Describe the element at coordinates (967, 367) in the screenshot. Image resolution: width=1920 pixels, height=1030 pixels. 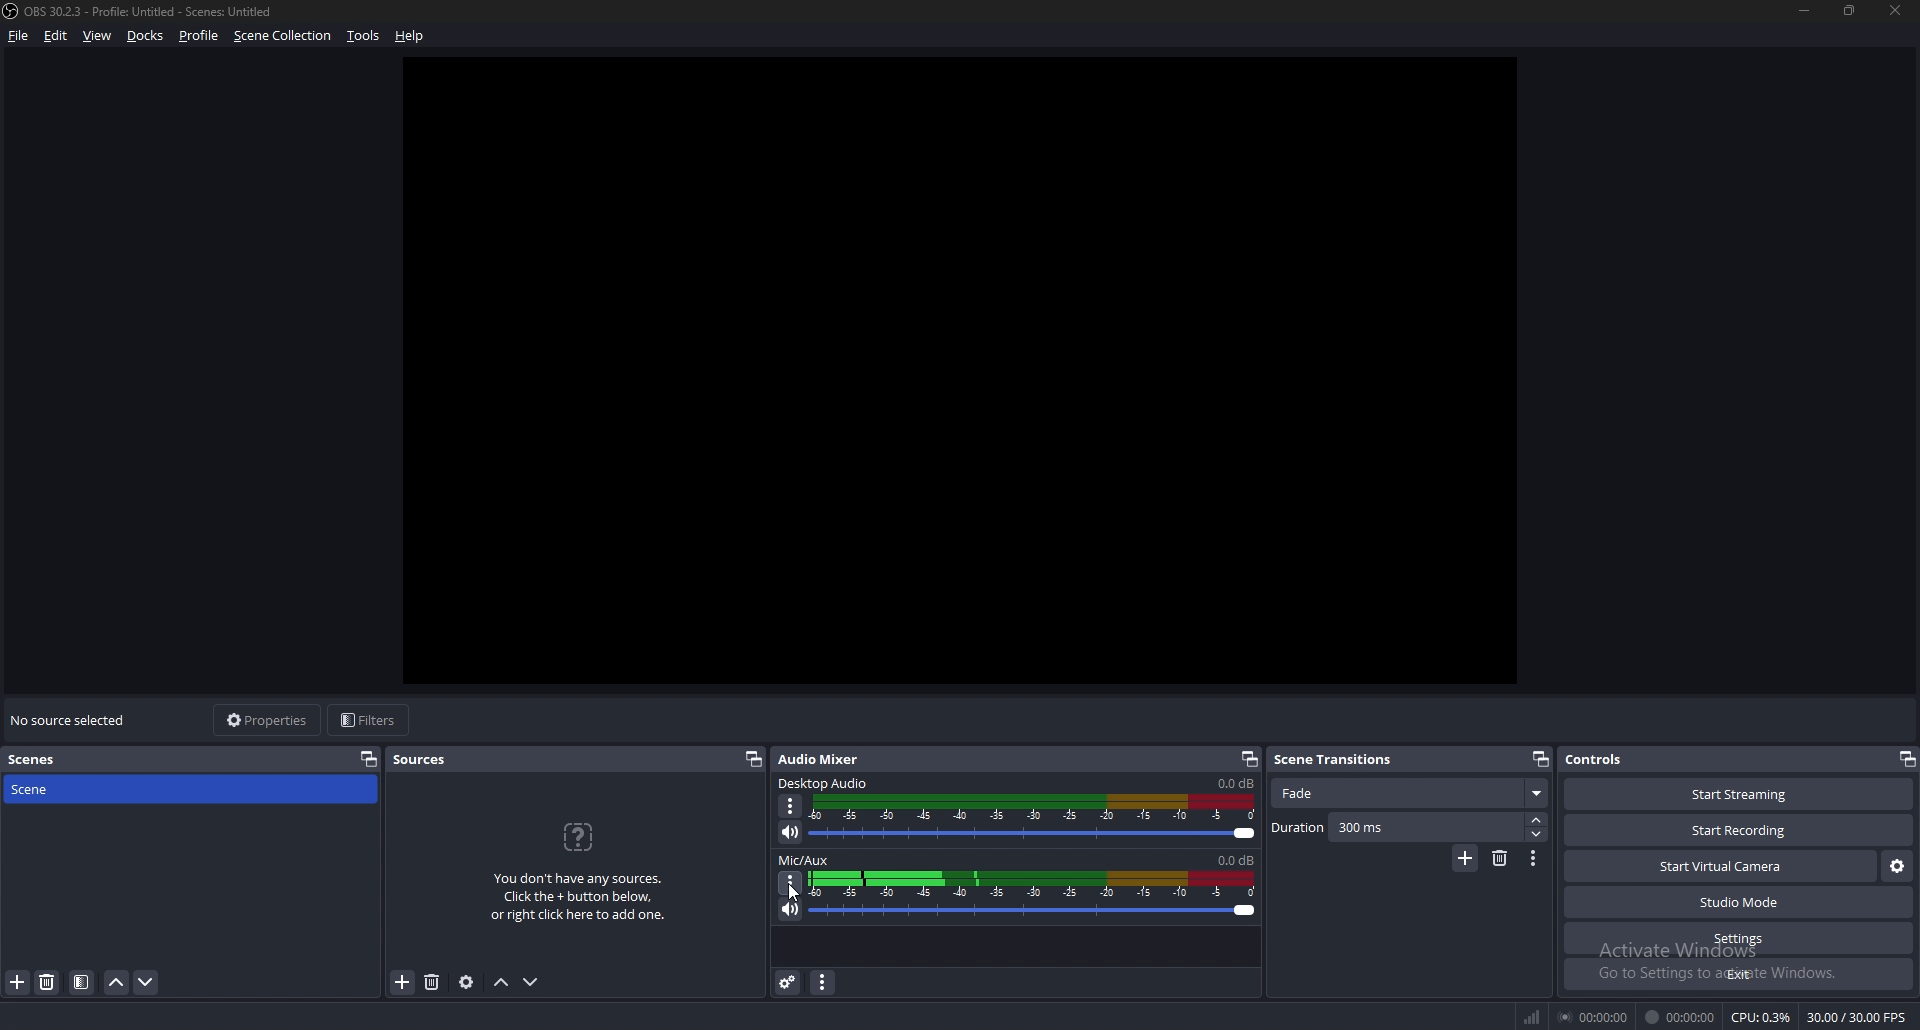
I see `preview` at that location.